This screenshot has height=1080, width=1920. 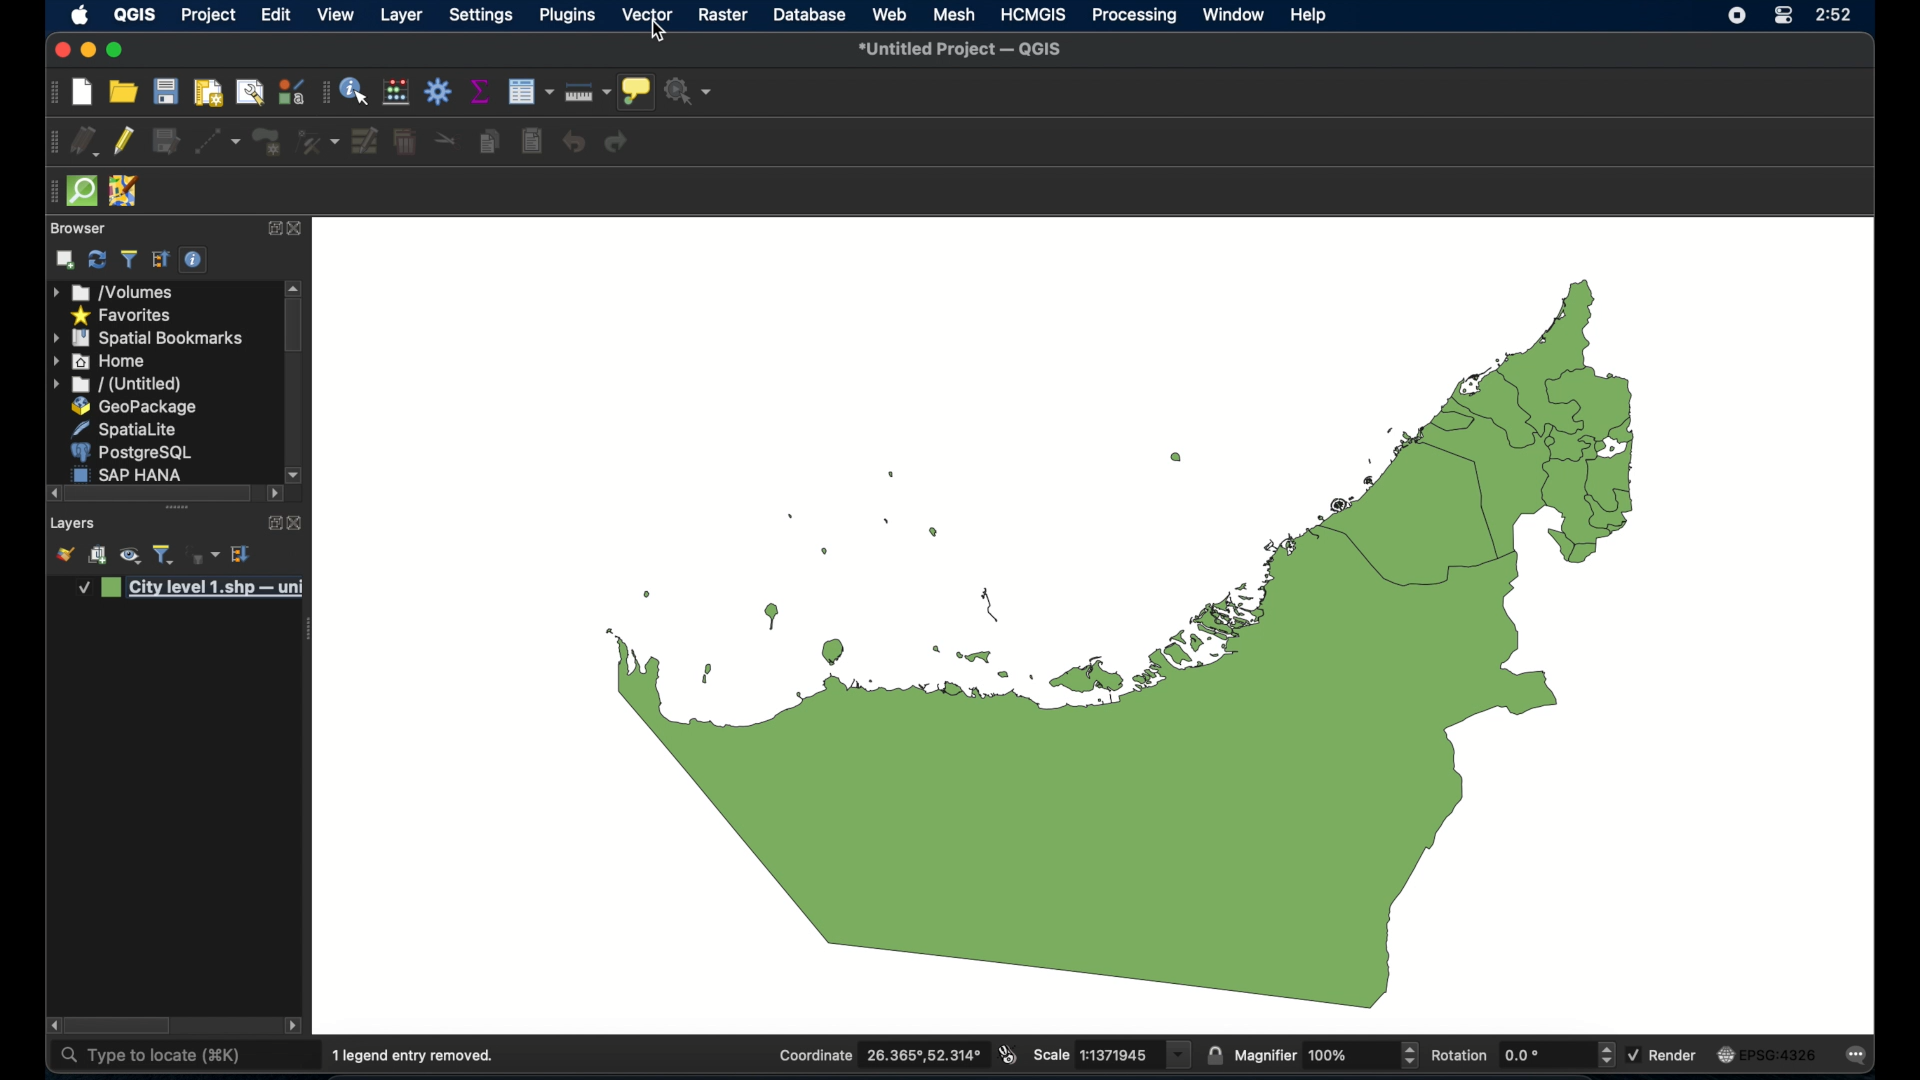 What do you see at coordinates (73, 523) in the screenshot?
I see `layers` at bounding box center [73, 523].